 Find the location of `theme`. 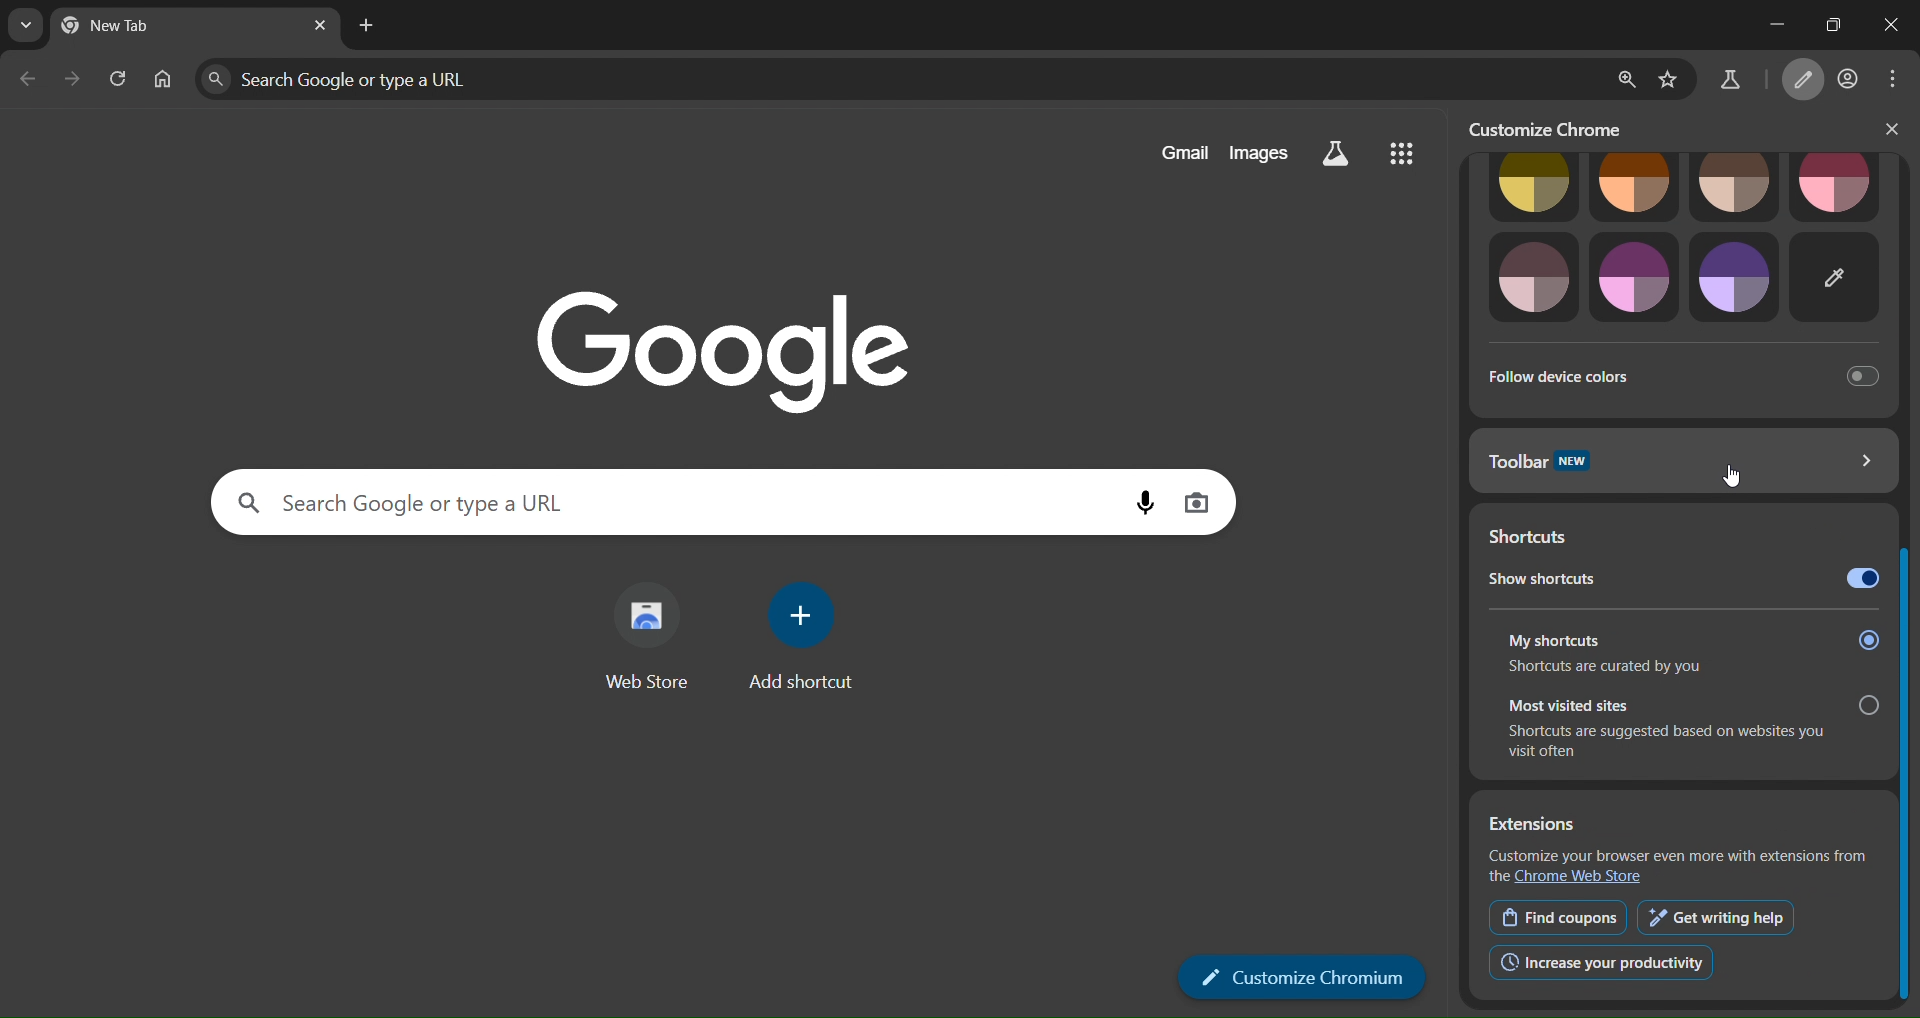

theme is located at coordinates (1735, 185).